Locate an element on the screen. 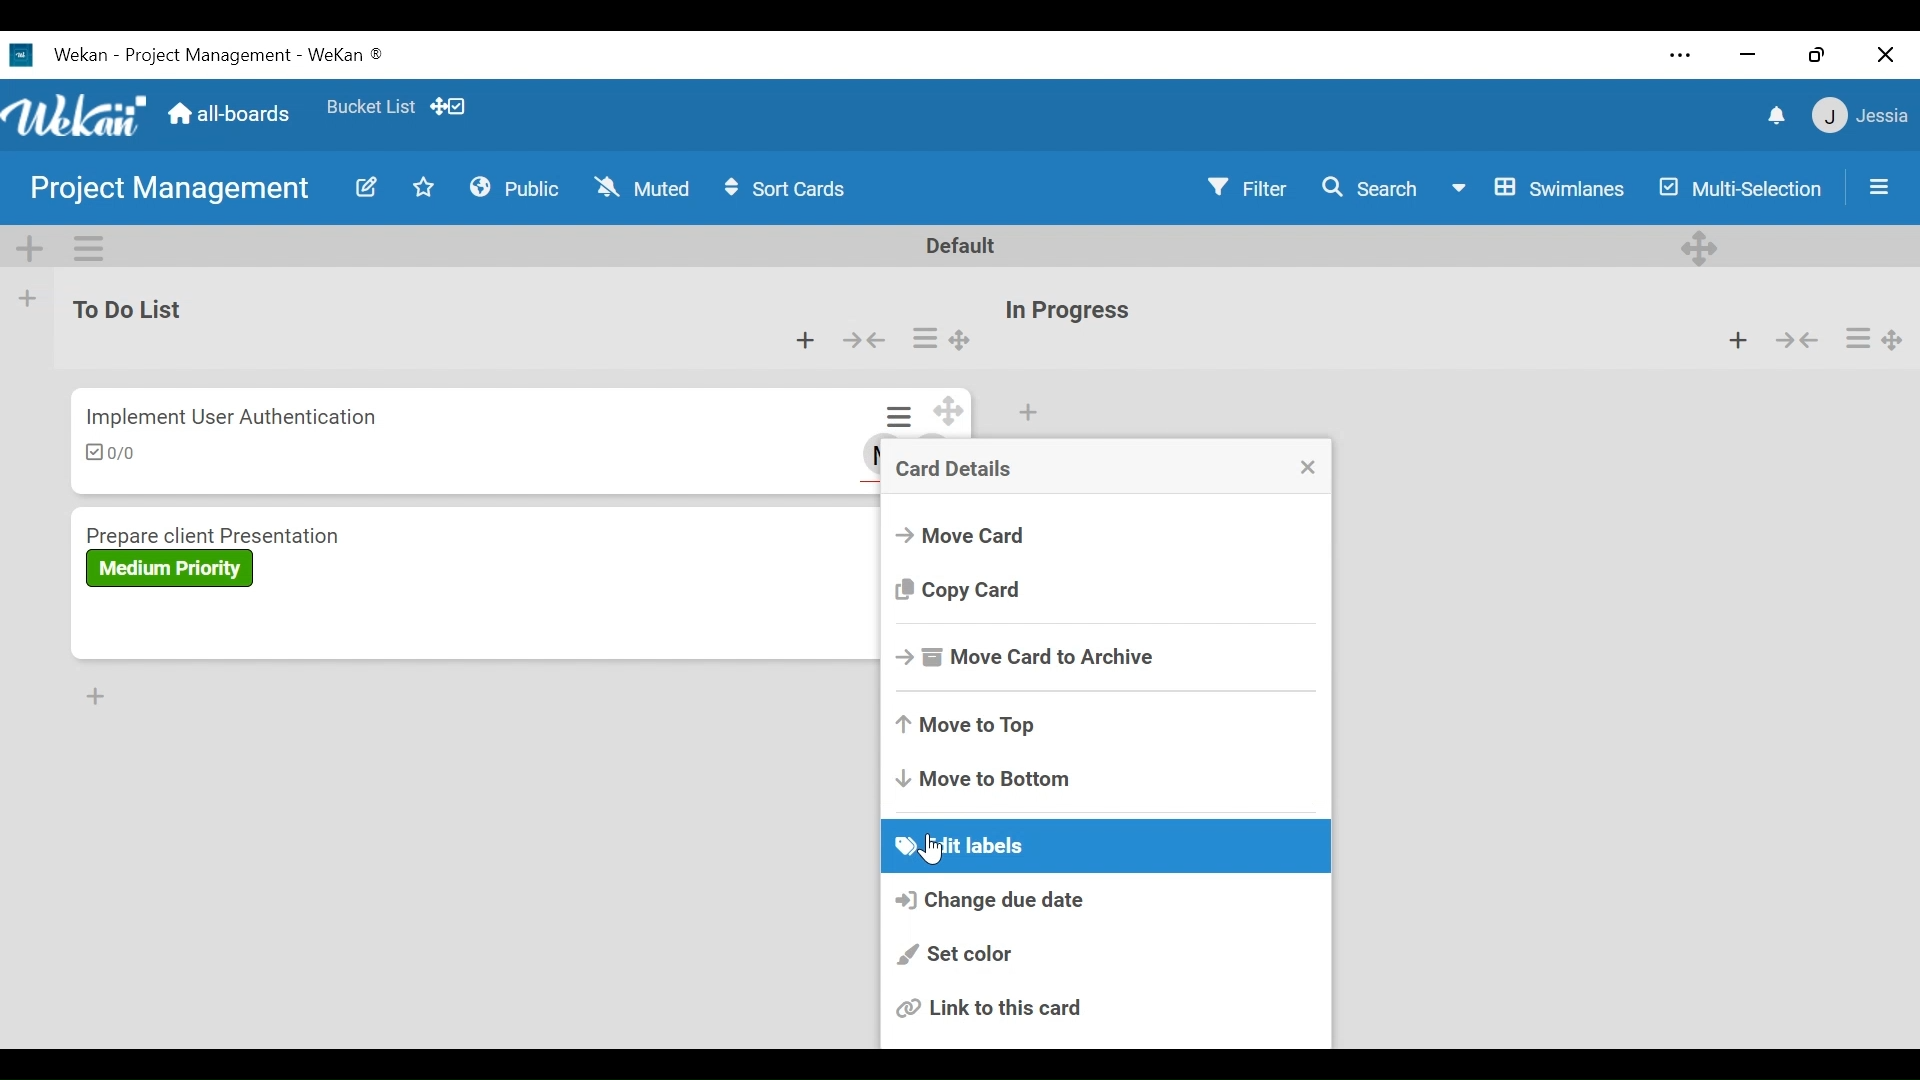  Add Swimlane is located at coordinates (29, 245).